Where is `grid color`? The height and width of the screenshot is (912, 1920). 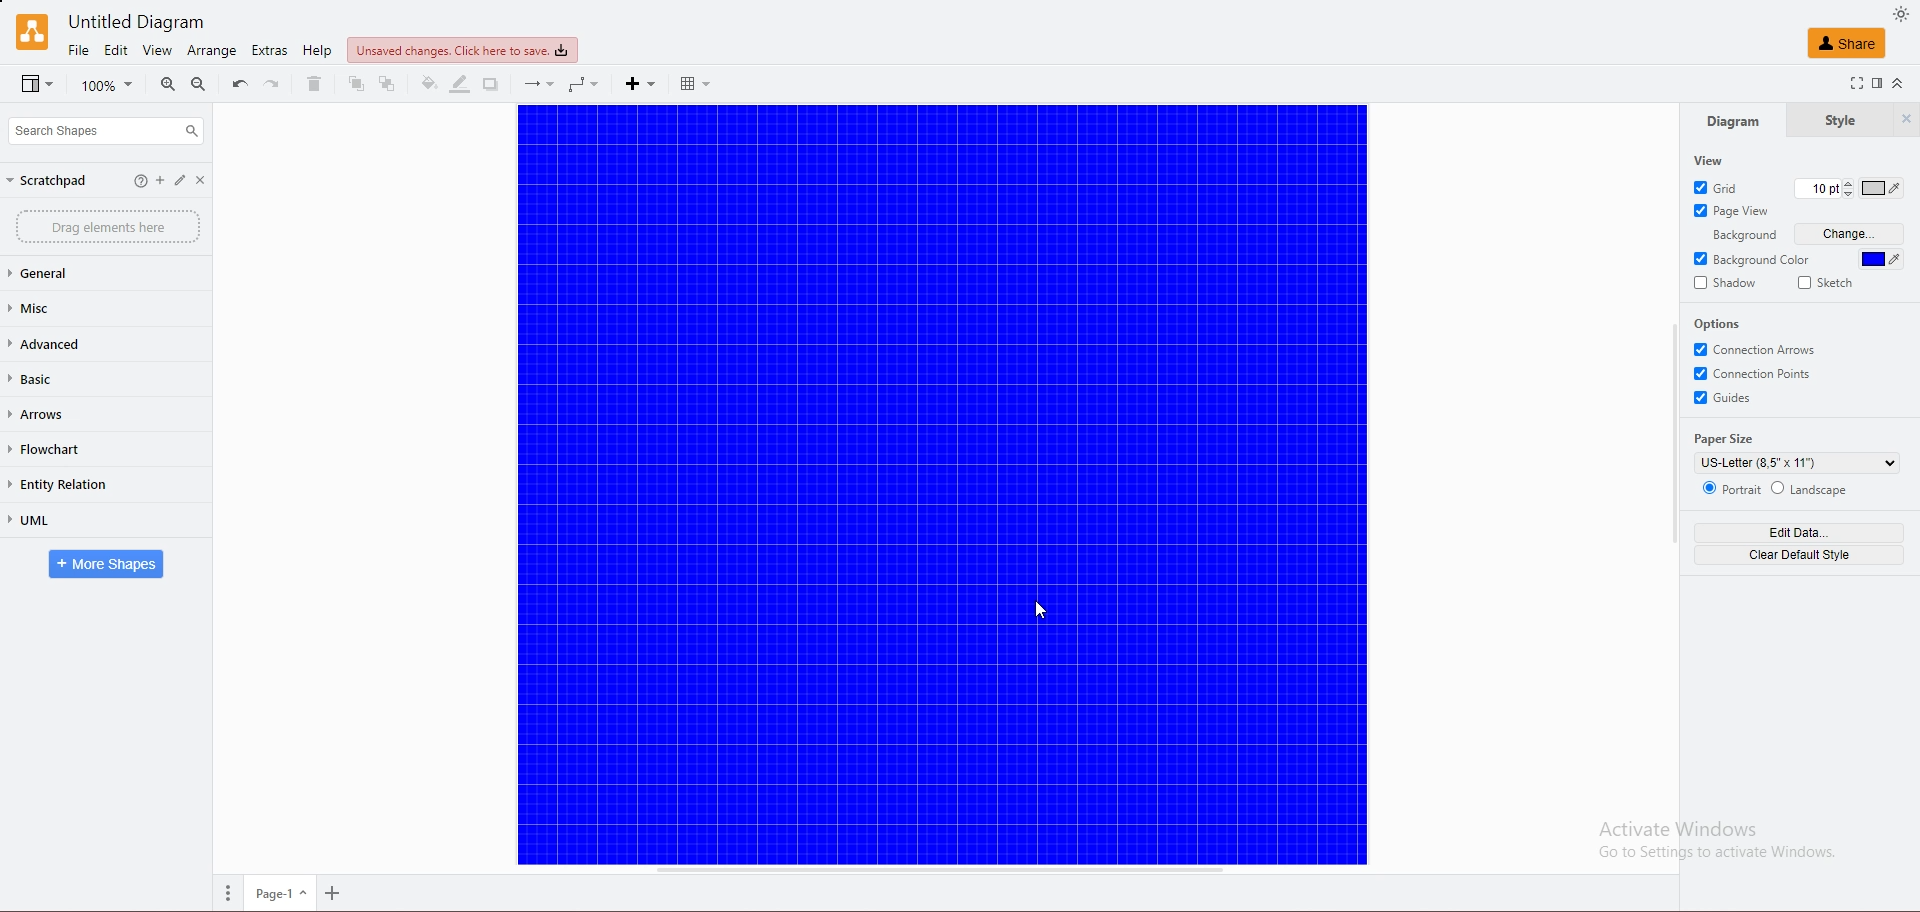
grid color is located at coordinates (1883, 189).